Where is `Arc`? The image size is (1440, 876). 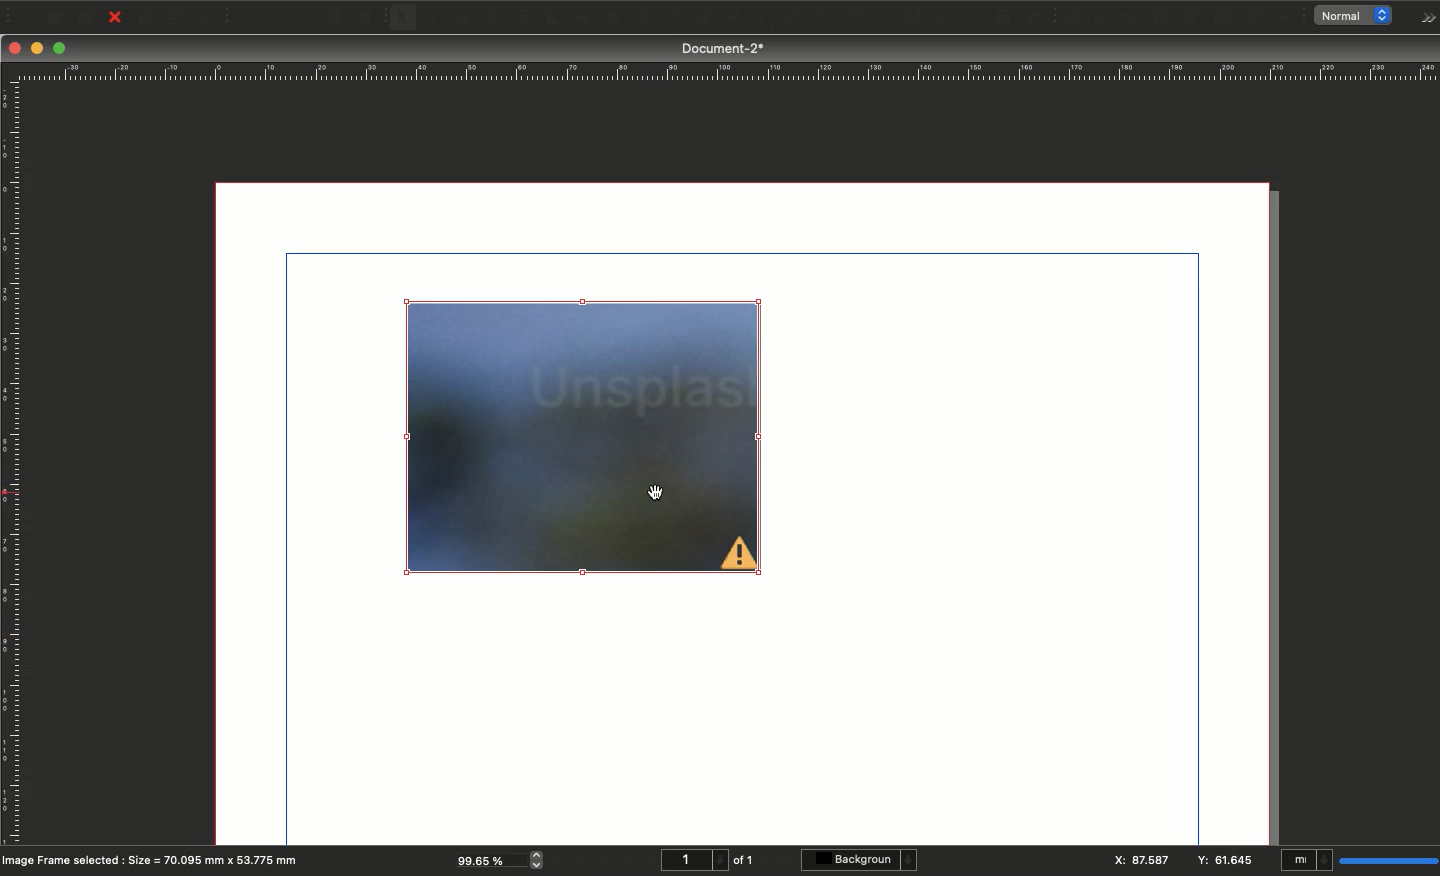 Arc is located at coordinates (612, 19).